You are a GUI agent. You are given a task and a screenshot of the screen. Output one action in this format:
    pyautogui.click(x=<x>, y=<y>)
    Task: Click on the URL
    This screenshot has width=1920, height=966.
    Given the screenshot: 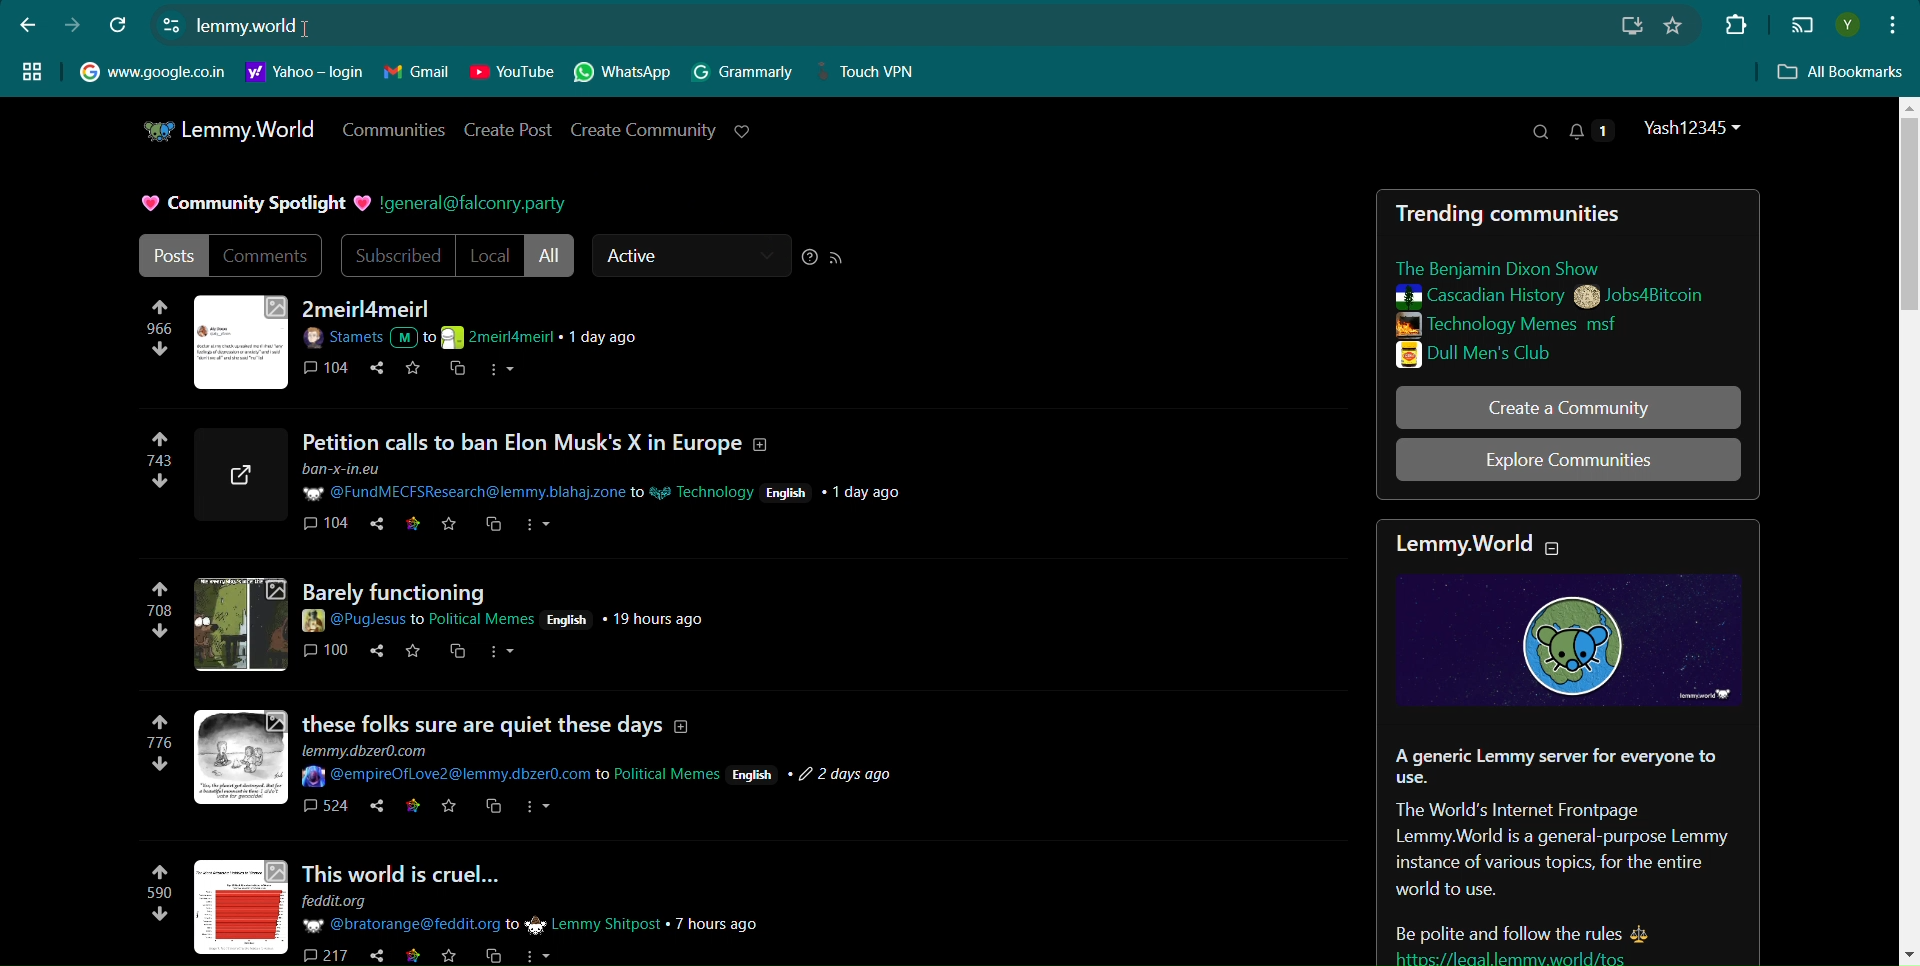 What is the action you would take?
    pyautogui.click(x=242, y=475)
    